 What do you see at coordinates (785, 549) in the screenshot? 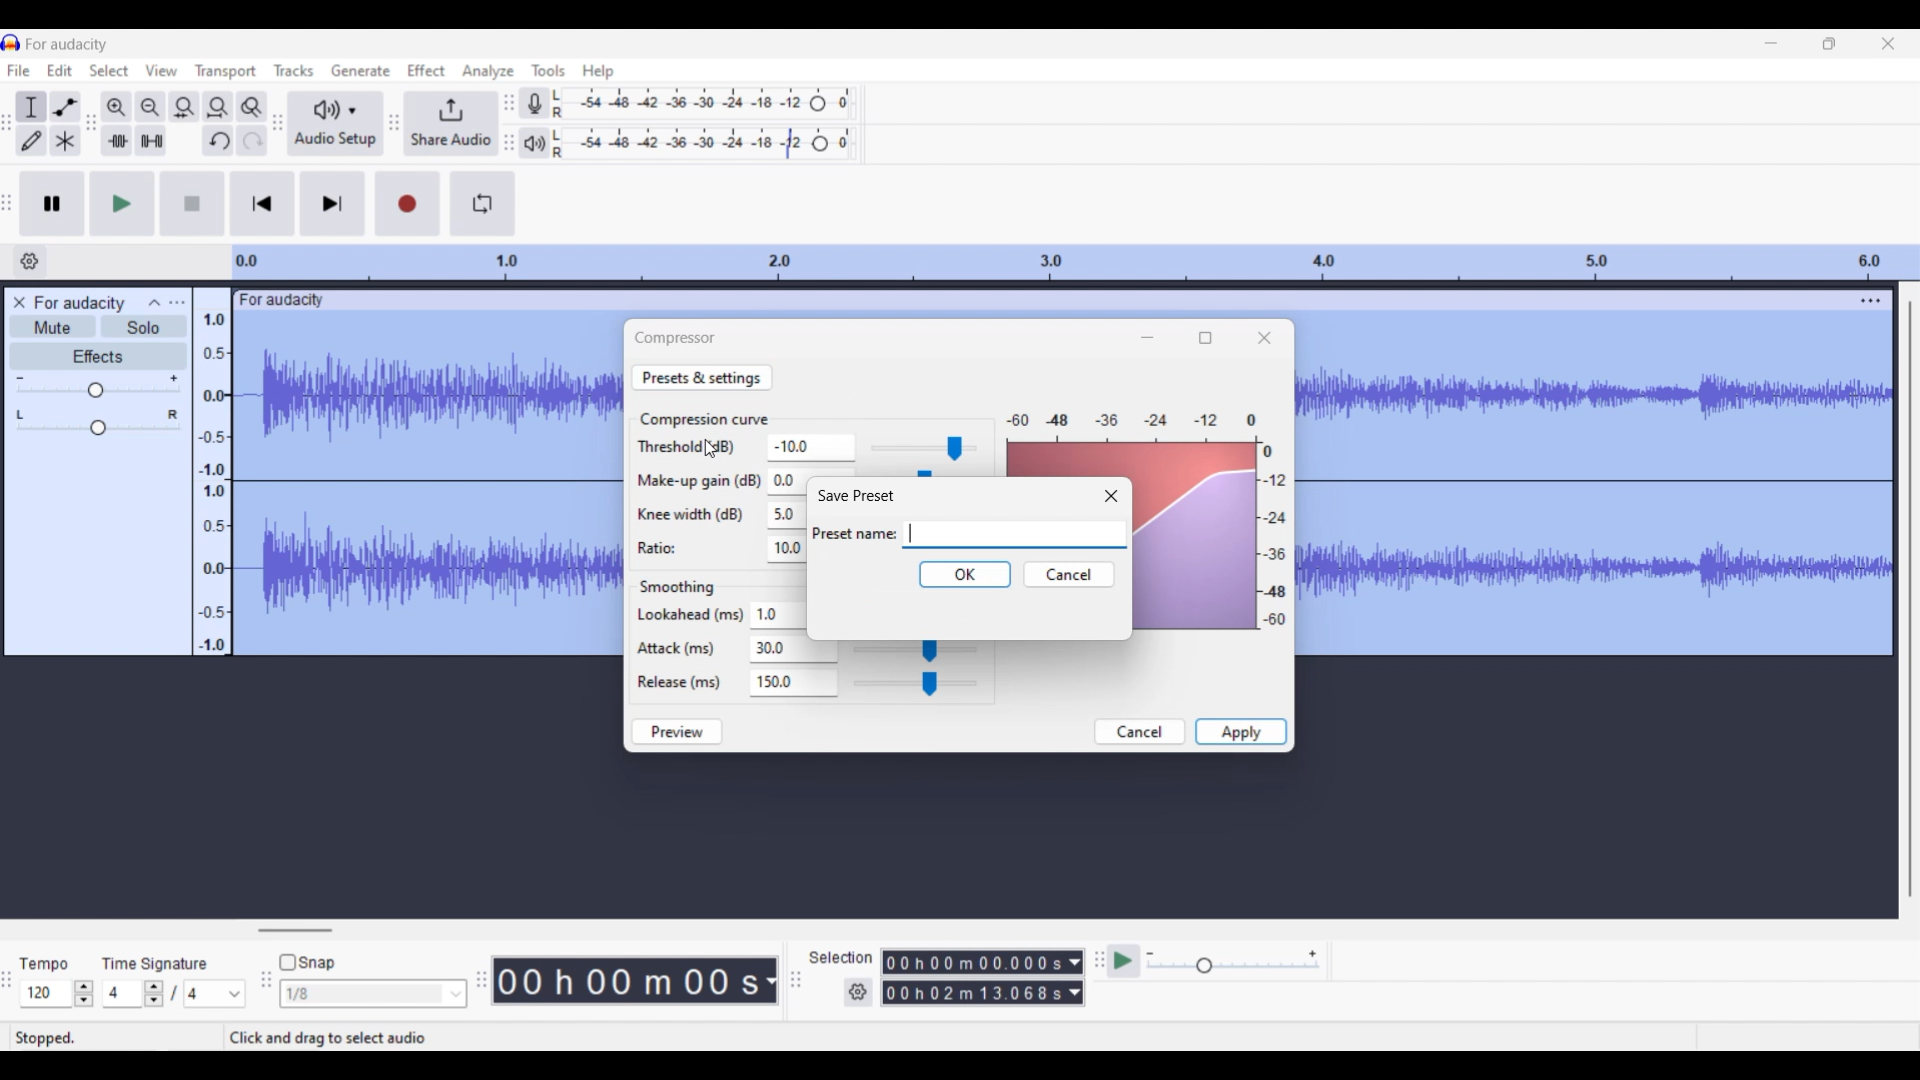
I see `Text box for ratio` at bounding box center [785, 549].